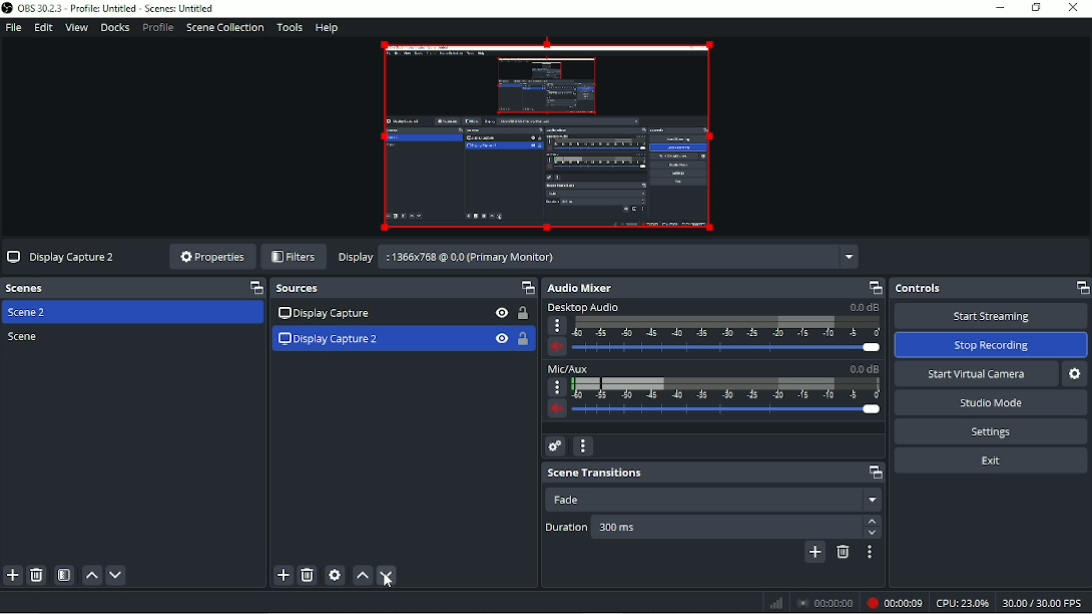  Describe the element at coordinates (290, 27) in the screenshot. I see `Tools` at that location.